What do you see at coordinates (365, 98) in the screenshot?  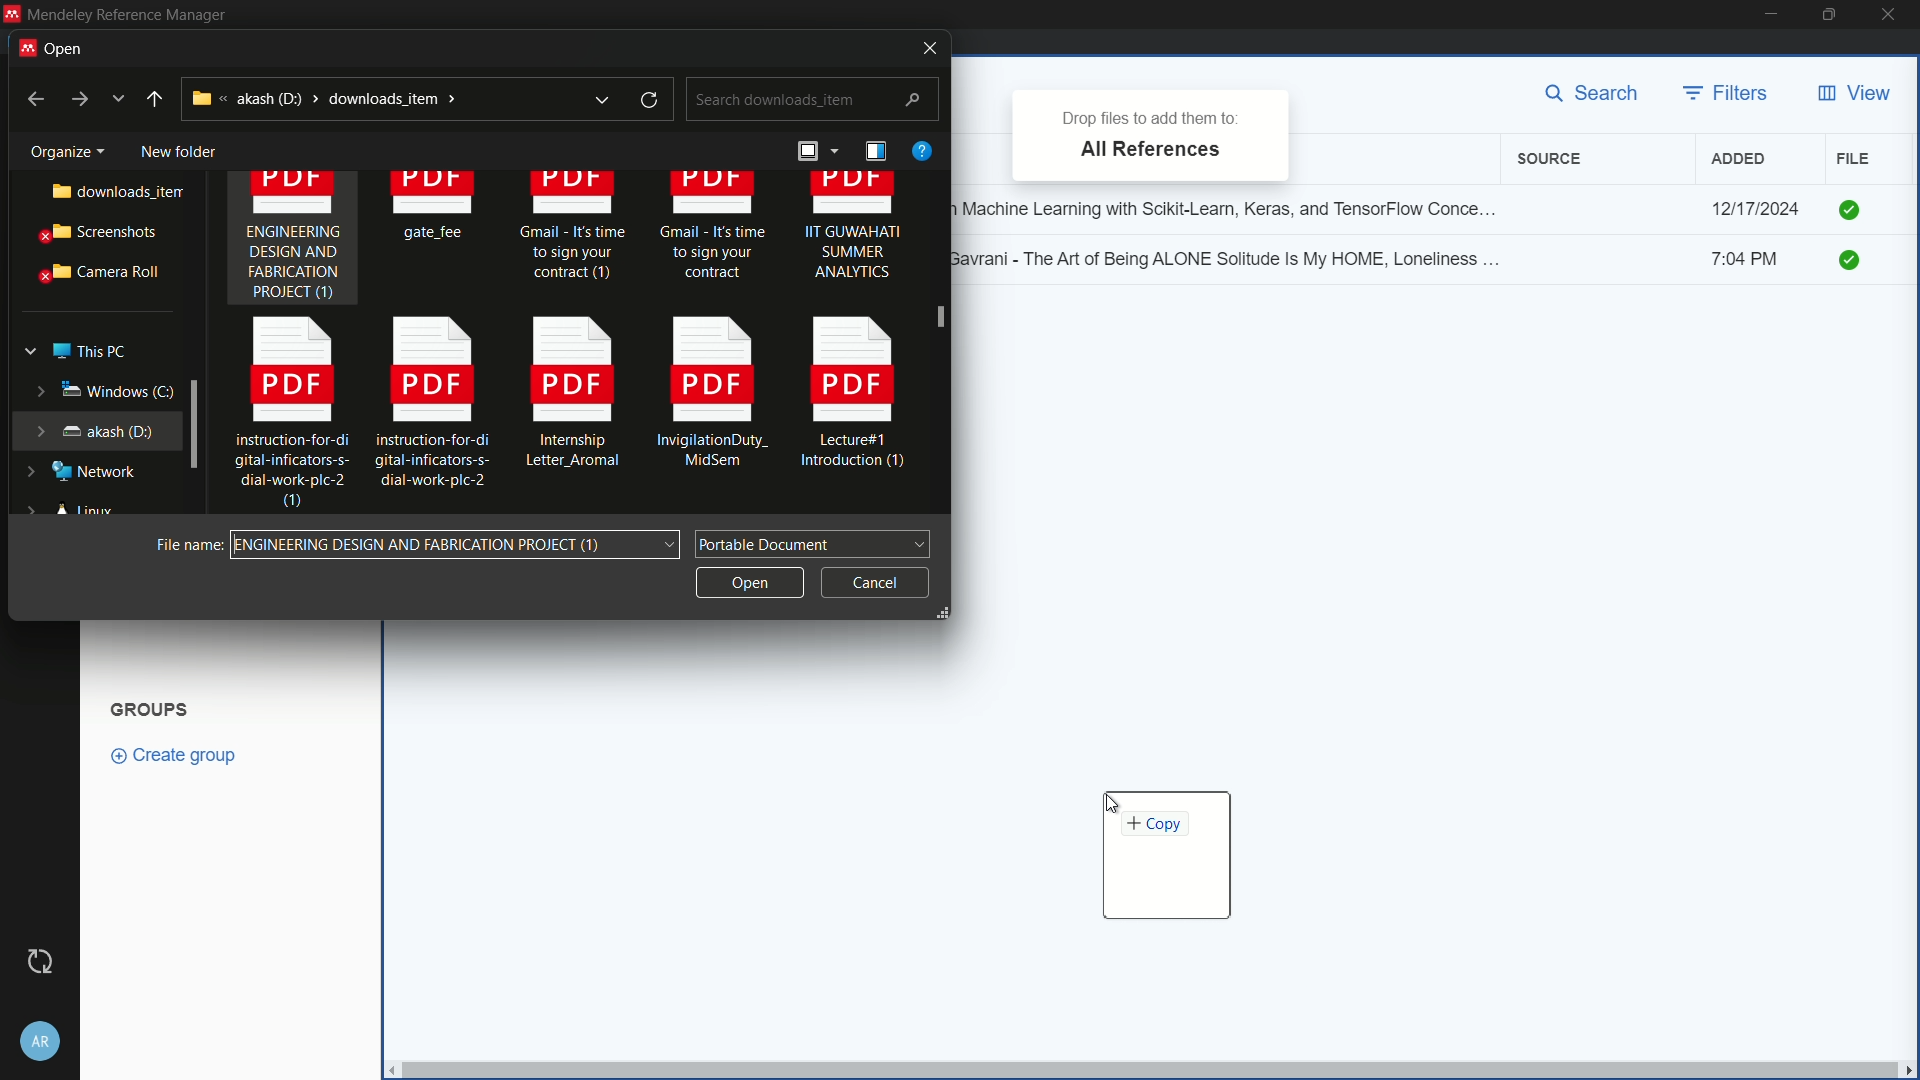 I see `akash (d:) > downloads_item` at bounding box center [365, 98].